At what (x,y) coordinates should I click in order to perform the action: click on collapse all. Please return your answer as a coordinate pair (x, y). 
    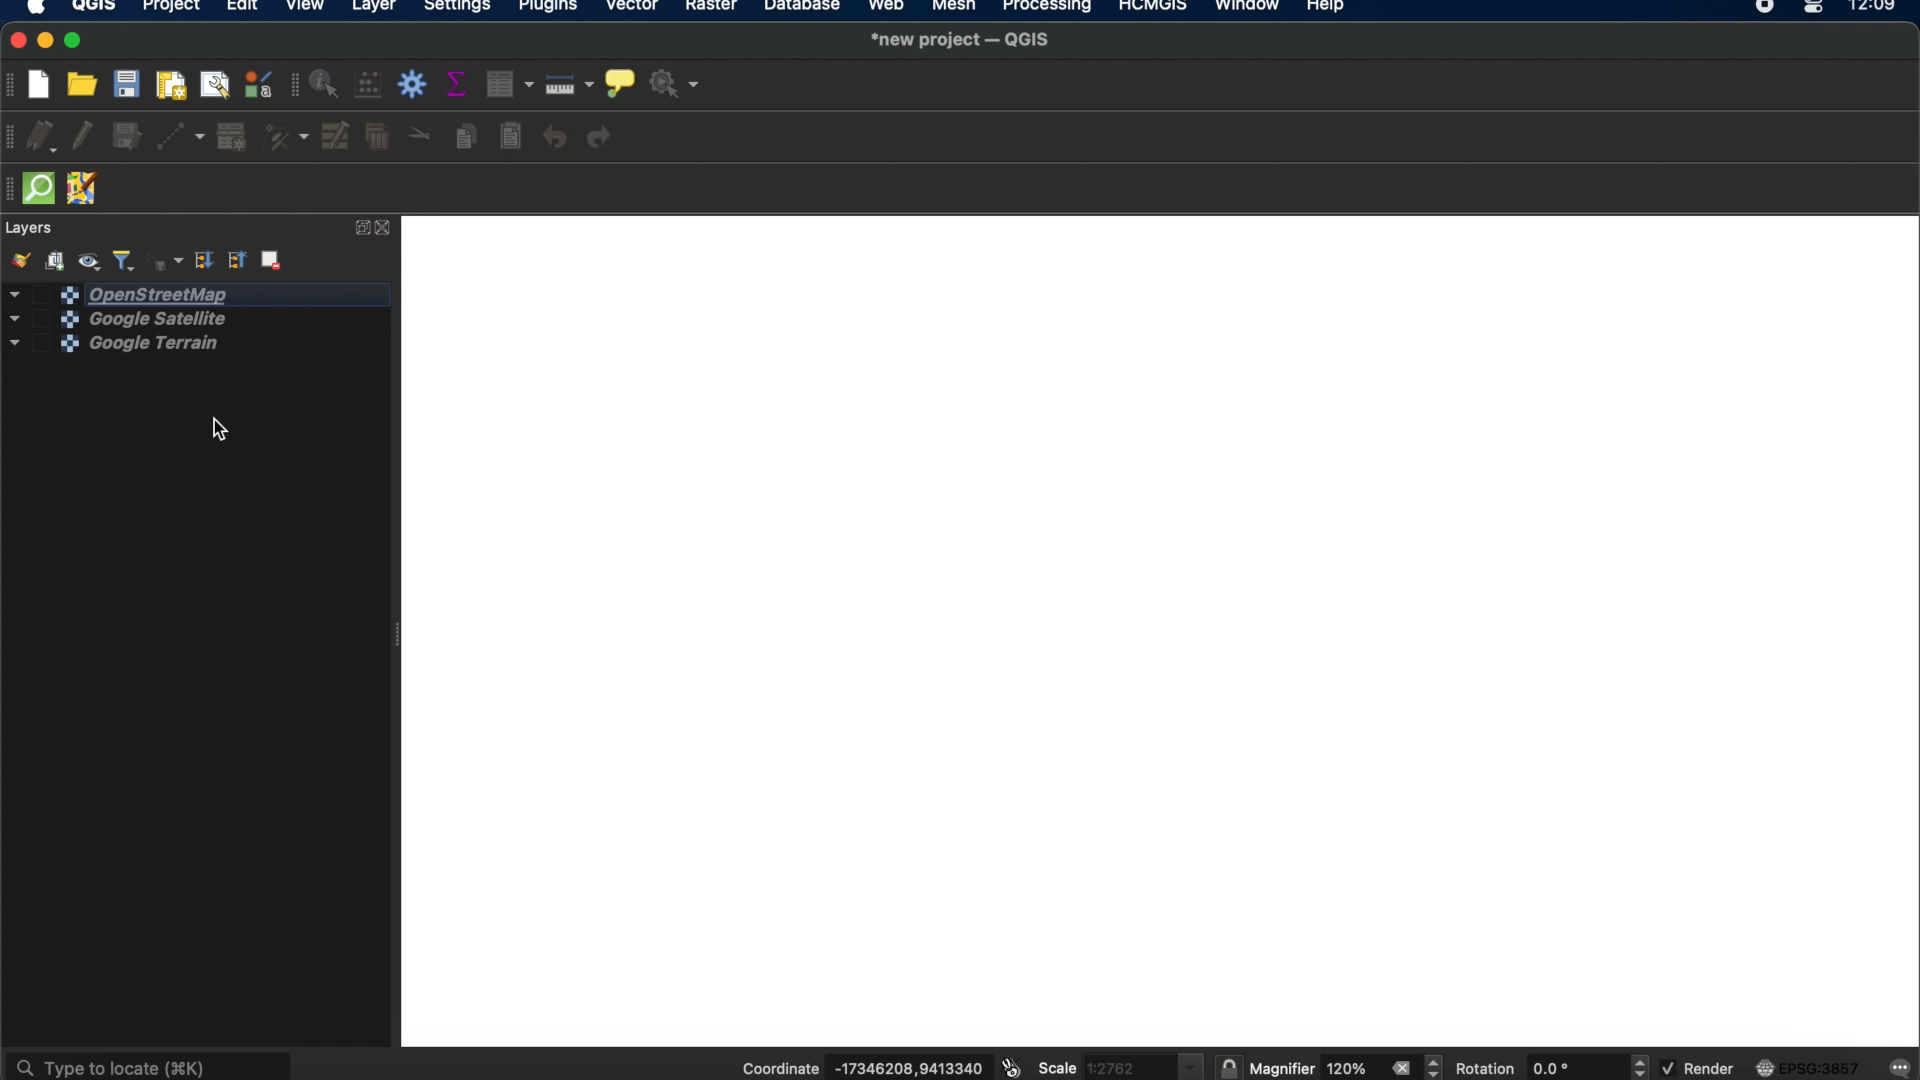
    Looking at the image, I should click on (238, 261).